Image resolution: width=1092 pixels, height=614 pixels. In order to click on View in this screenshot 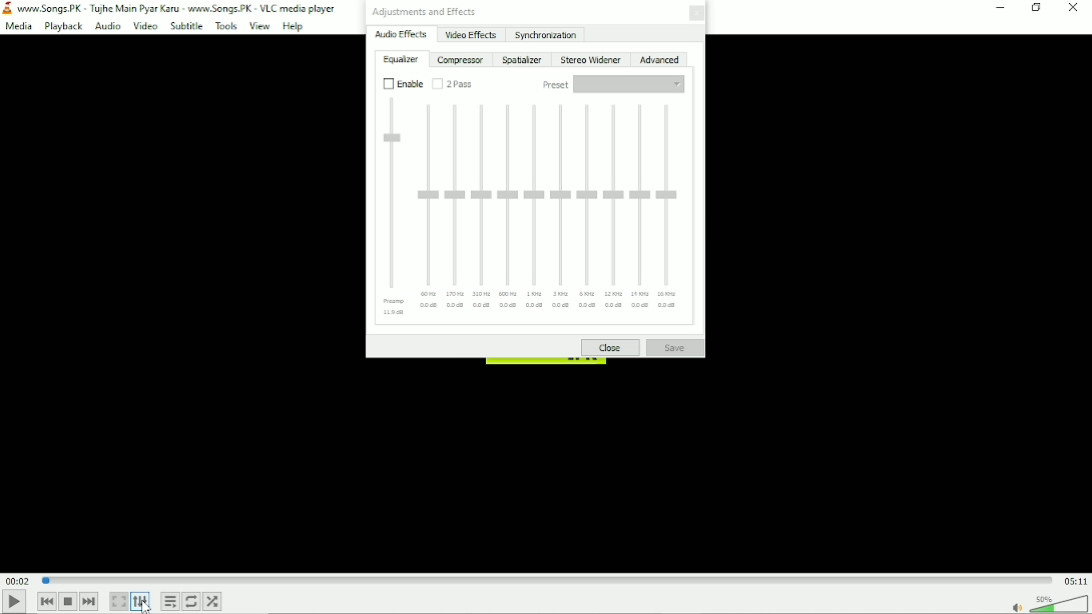, I will do `click(257, 26)`.